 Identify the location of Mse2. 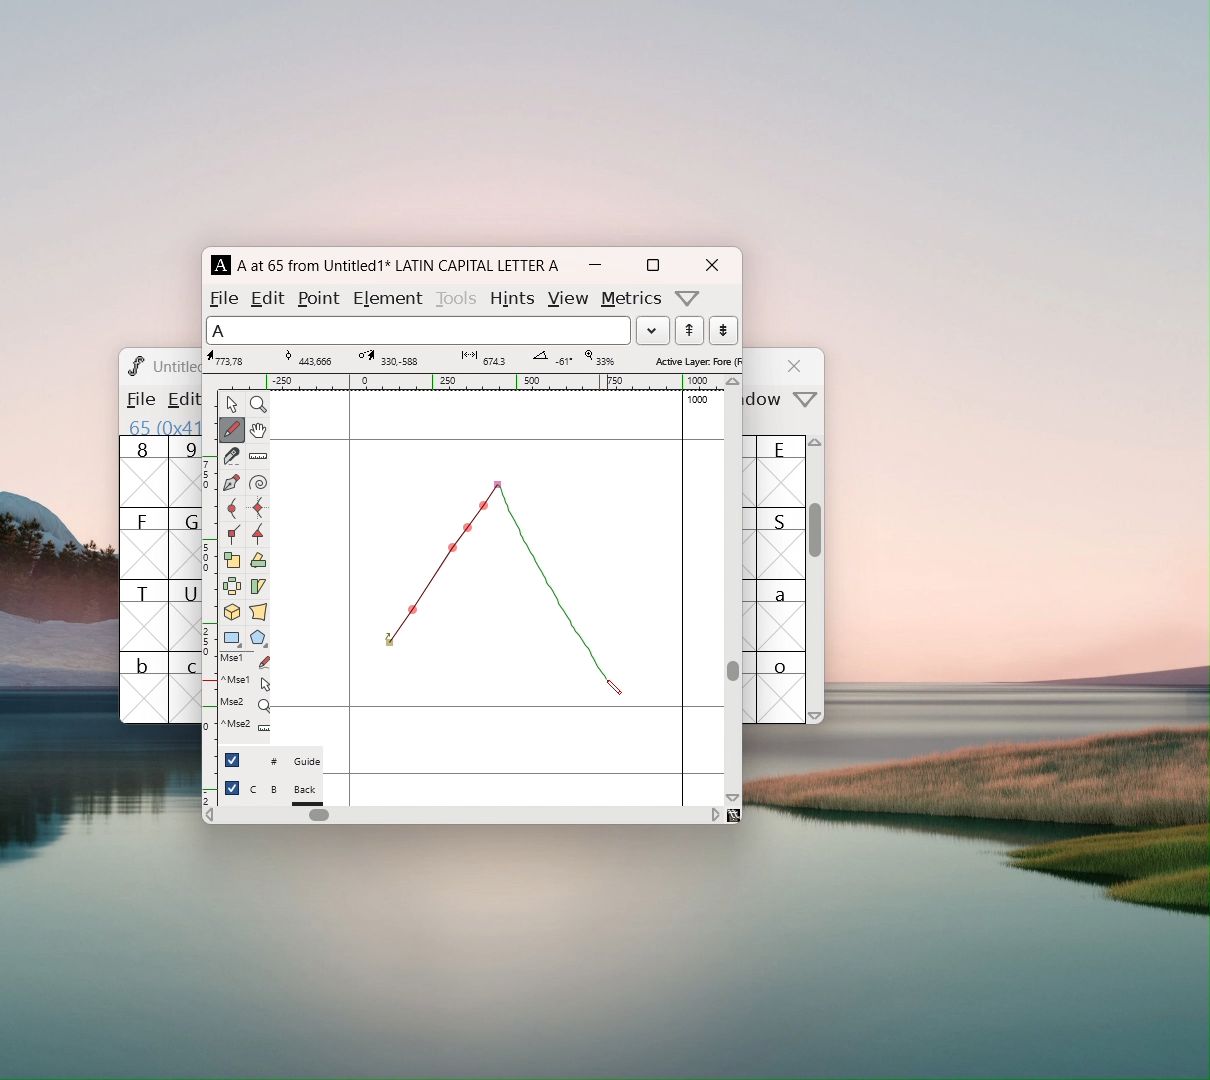
(245, 703).